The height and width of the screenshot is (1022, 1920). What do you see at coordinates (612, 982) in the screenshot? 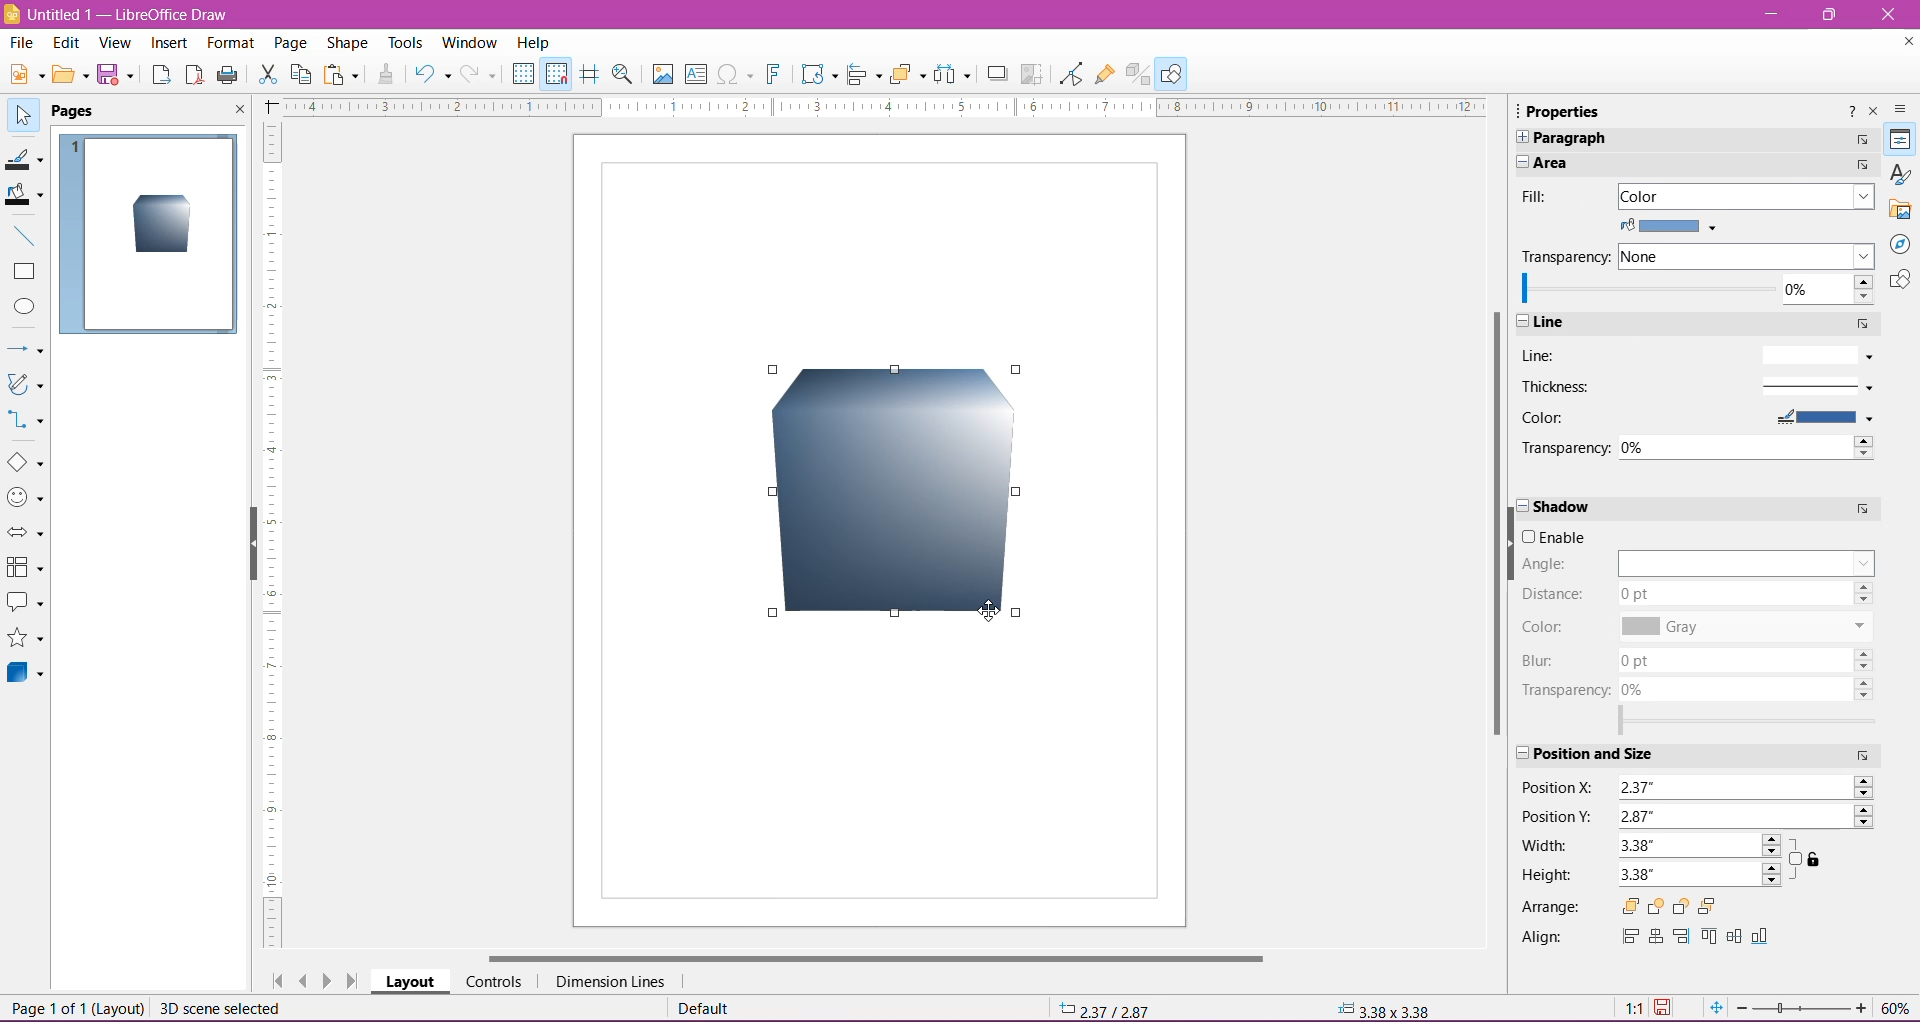
I see `Dimension Lines` at bounding box center [612, 982].